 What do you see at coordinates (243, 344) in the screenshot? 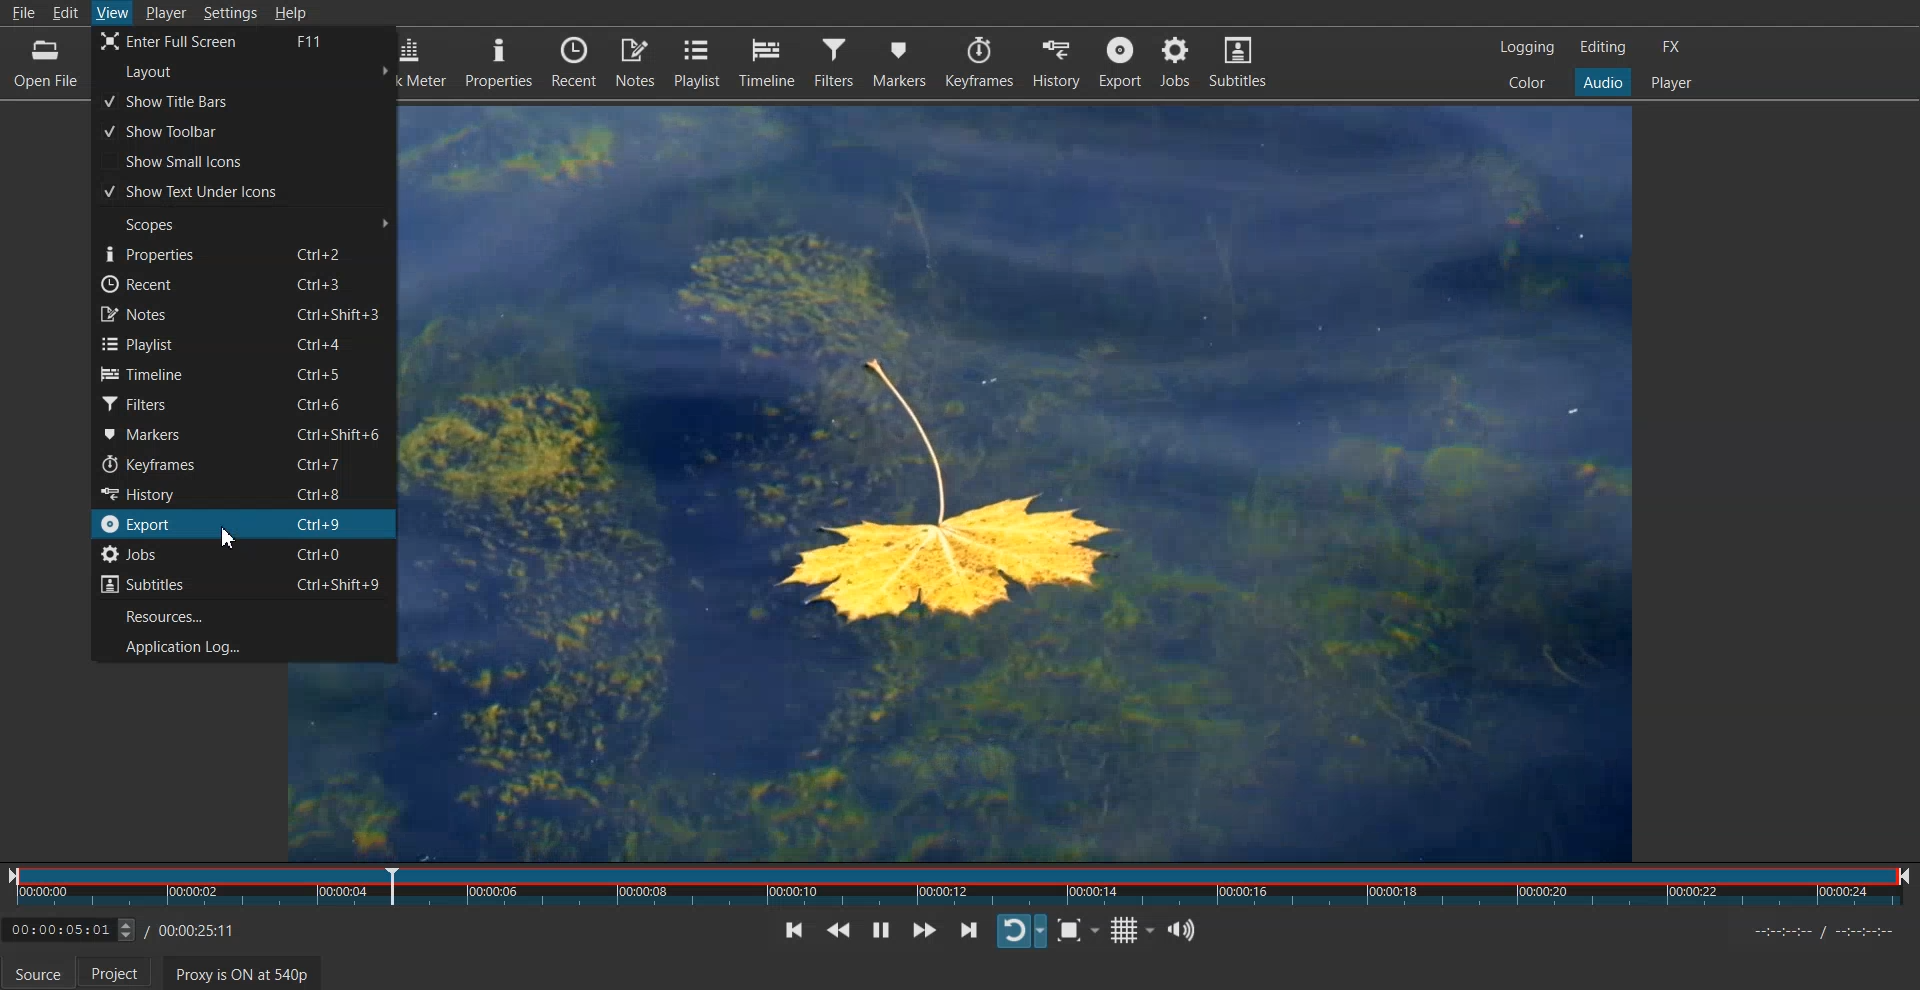
I see `Playlist` at bounding box center [243, 344].